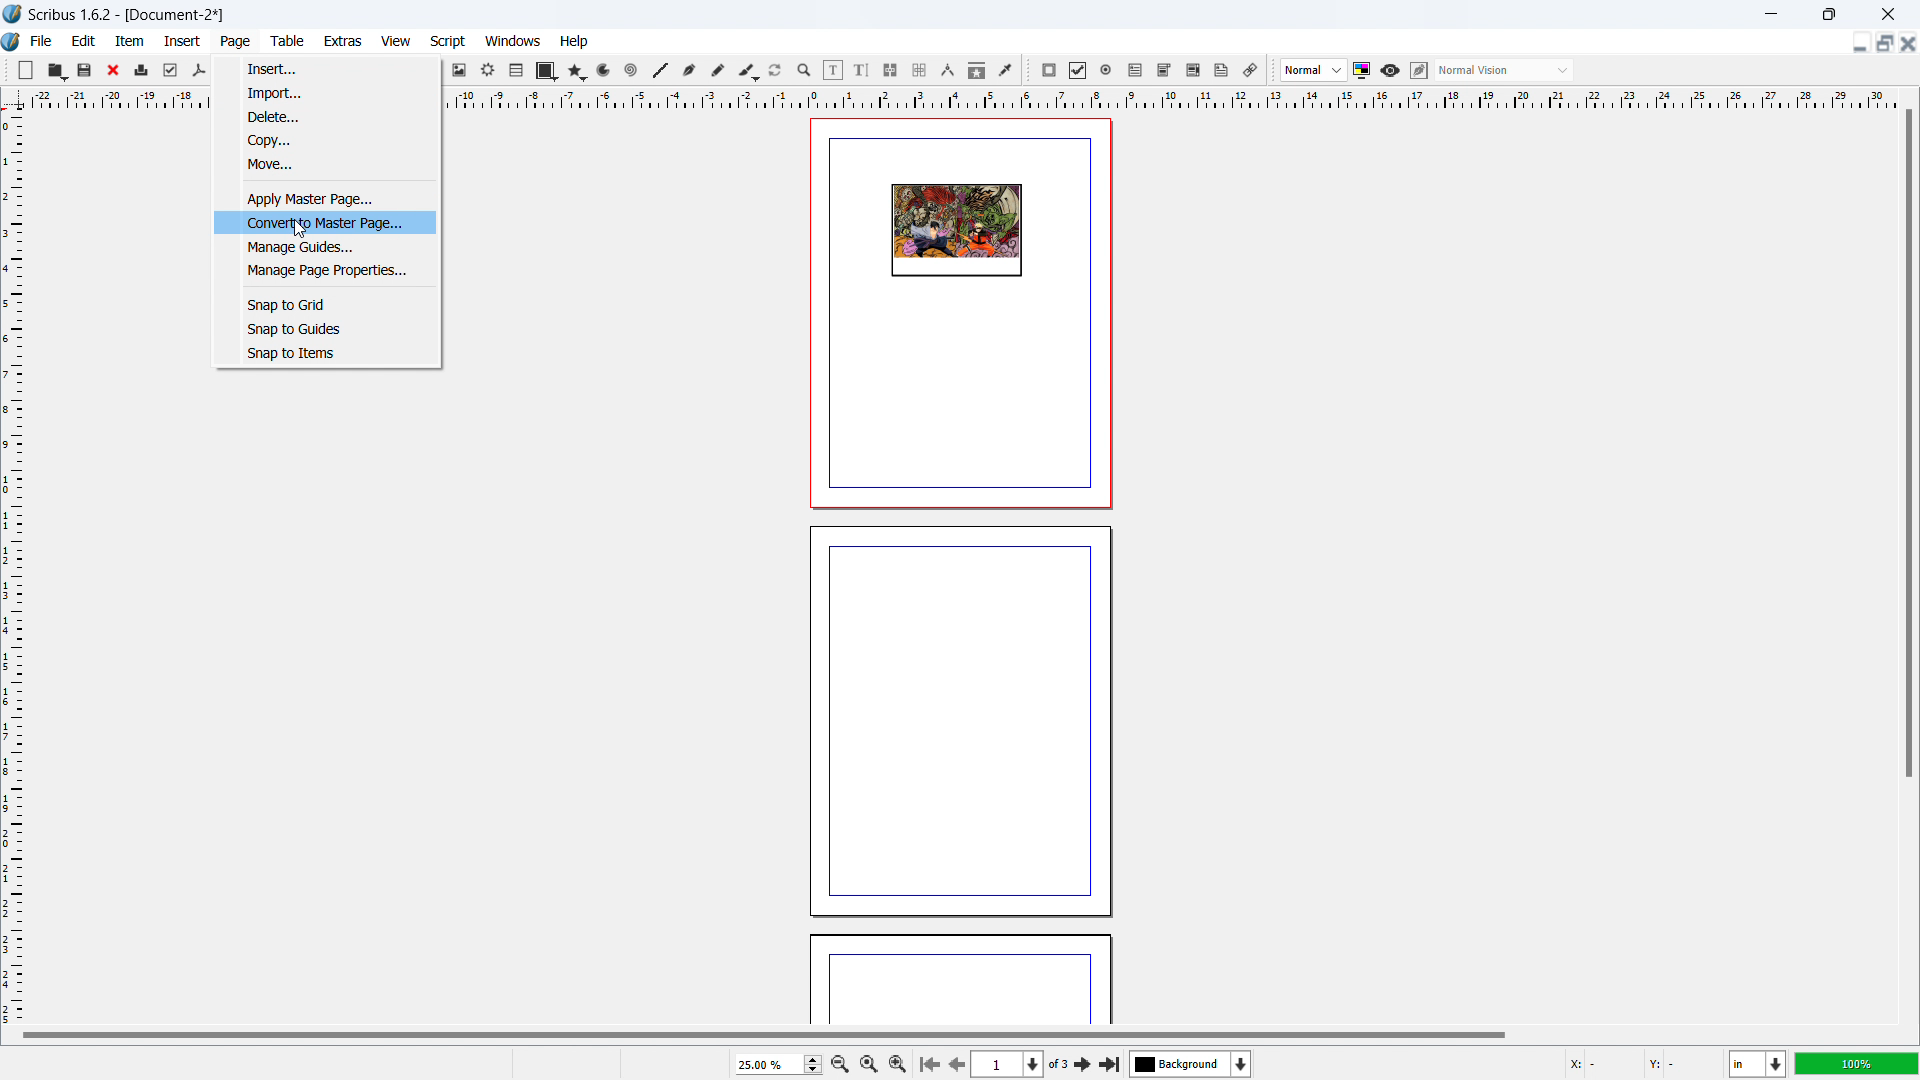 The width and height of the screenshot is (1920, 1080). Describe the element at coordinates (1857, 1063) in the screenshot. I see `zoom level` at that location.